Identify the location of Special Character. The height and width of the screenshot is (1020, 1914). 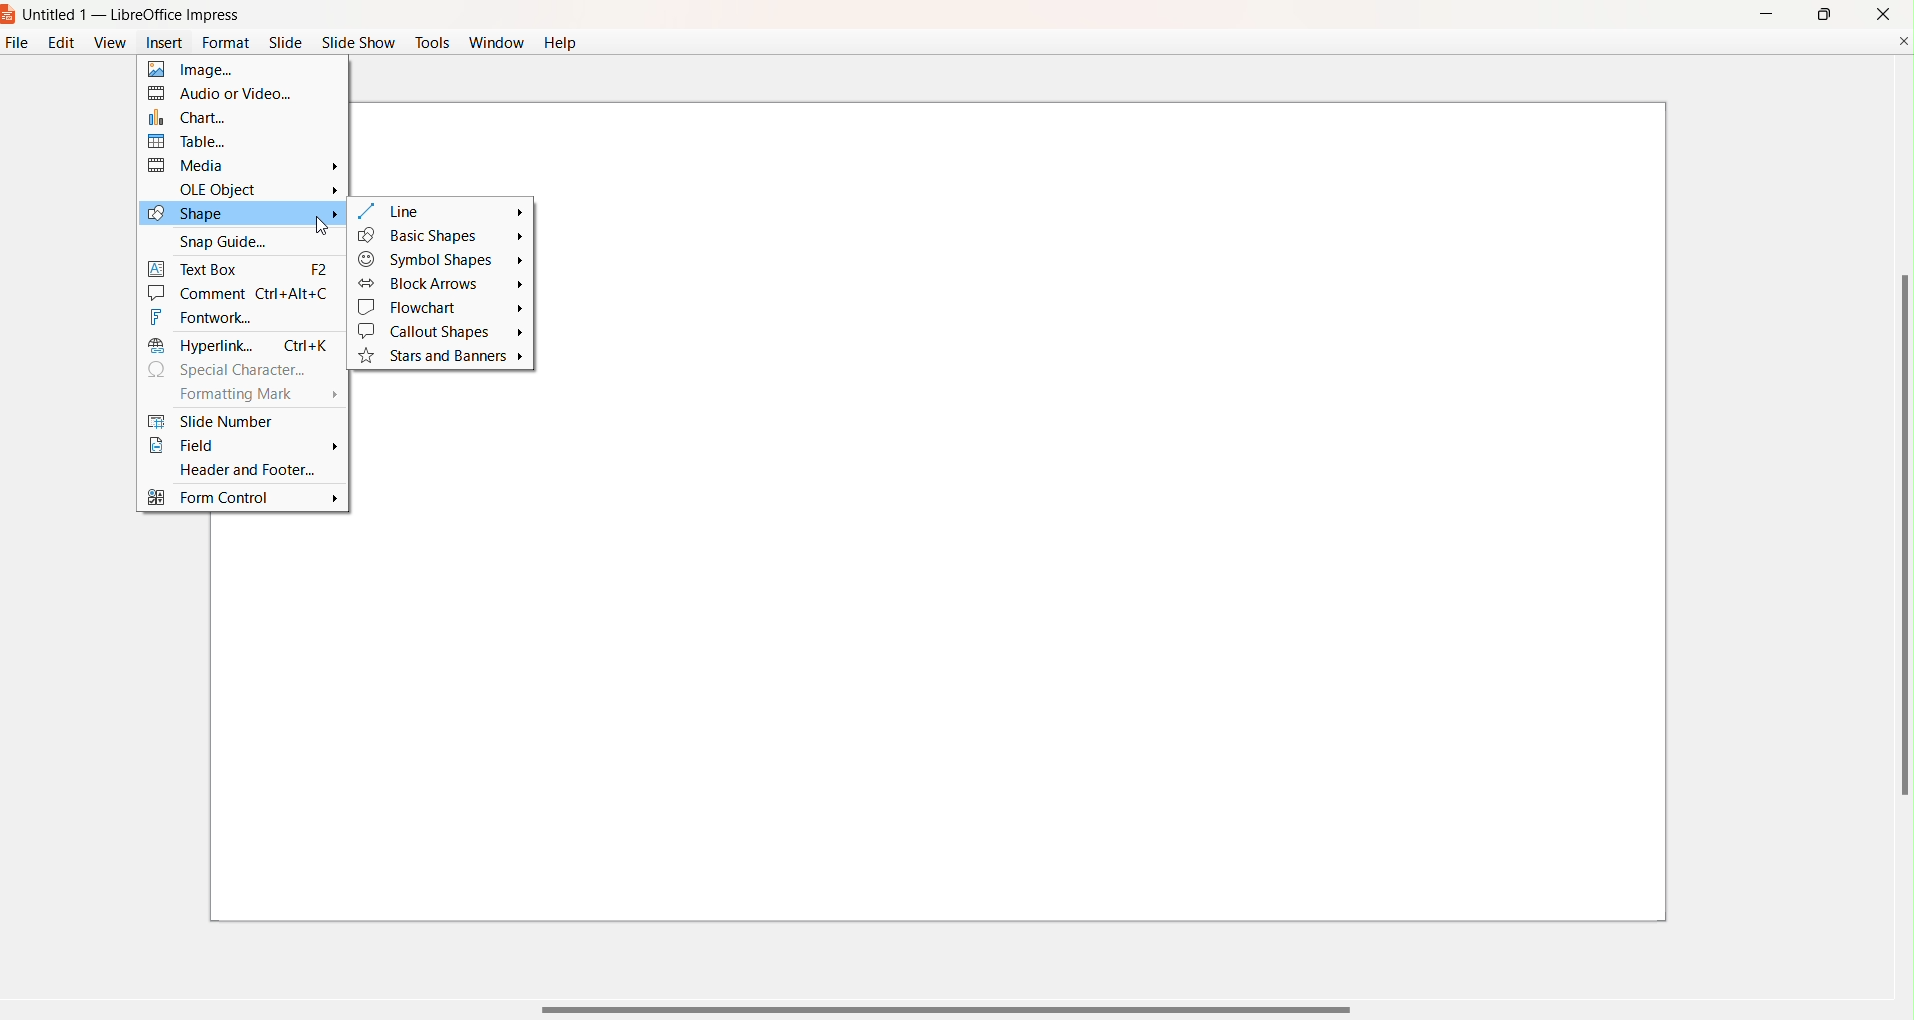
(234, 370).